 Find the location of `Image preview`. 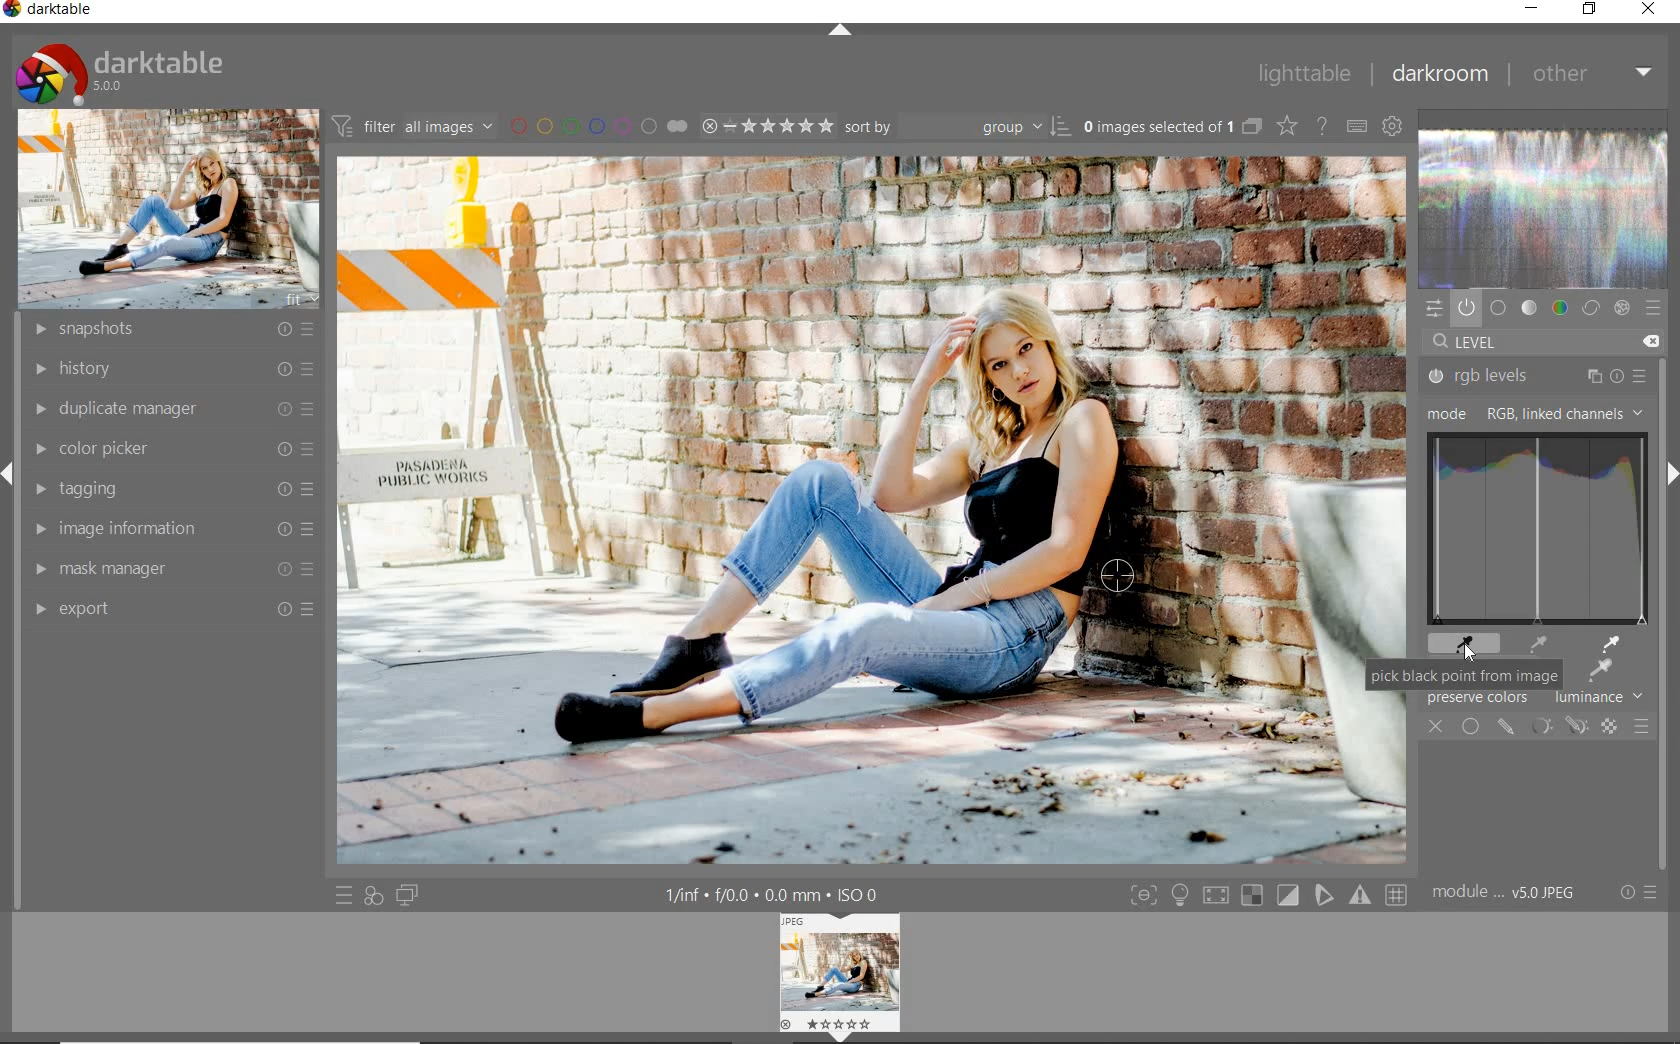

Image preview is located at coordinates (837, 978).